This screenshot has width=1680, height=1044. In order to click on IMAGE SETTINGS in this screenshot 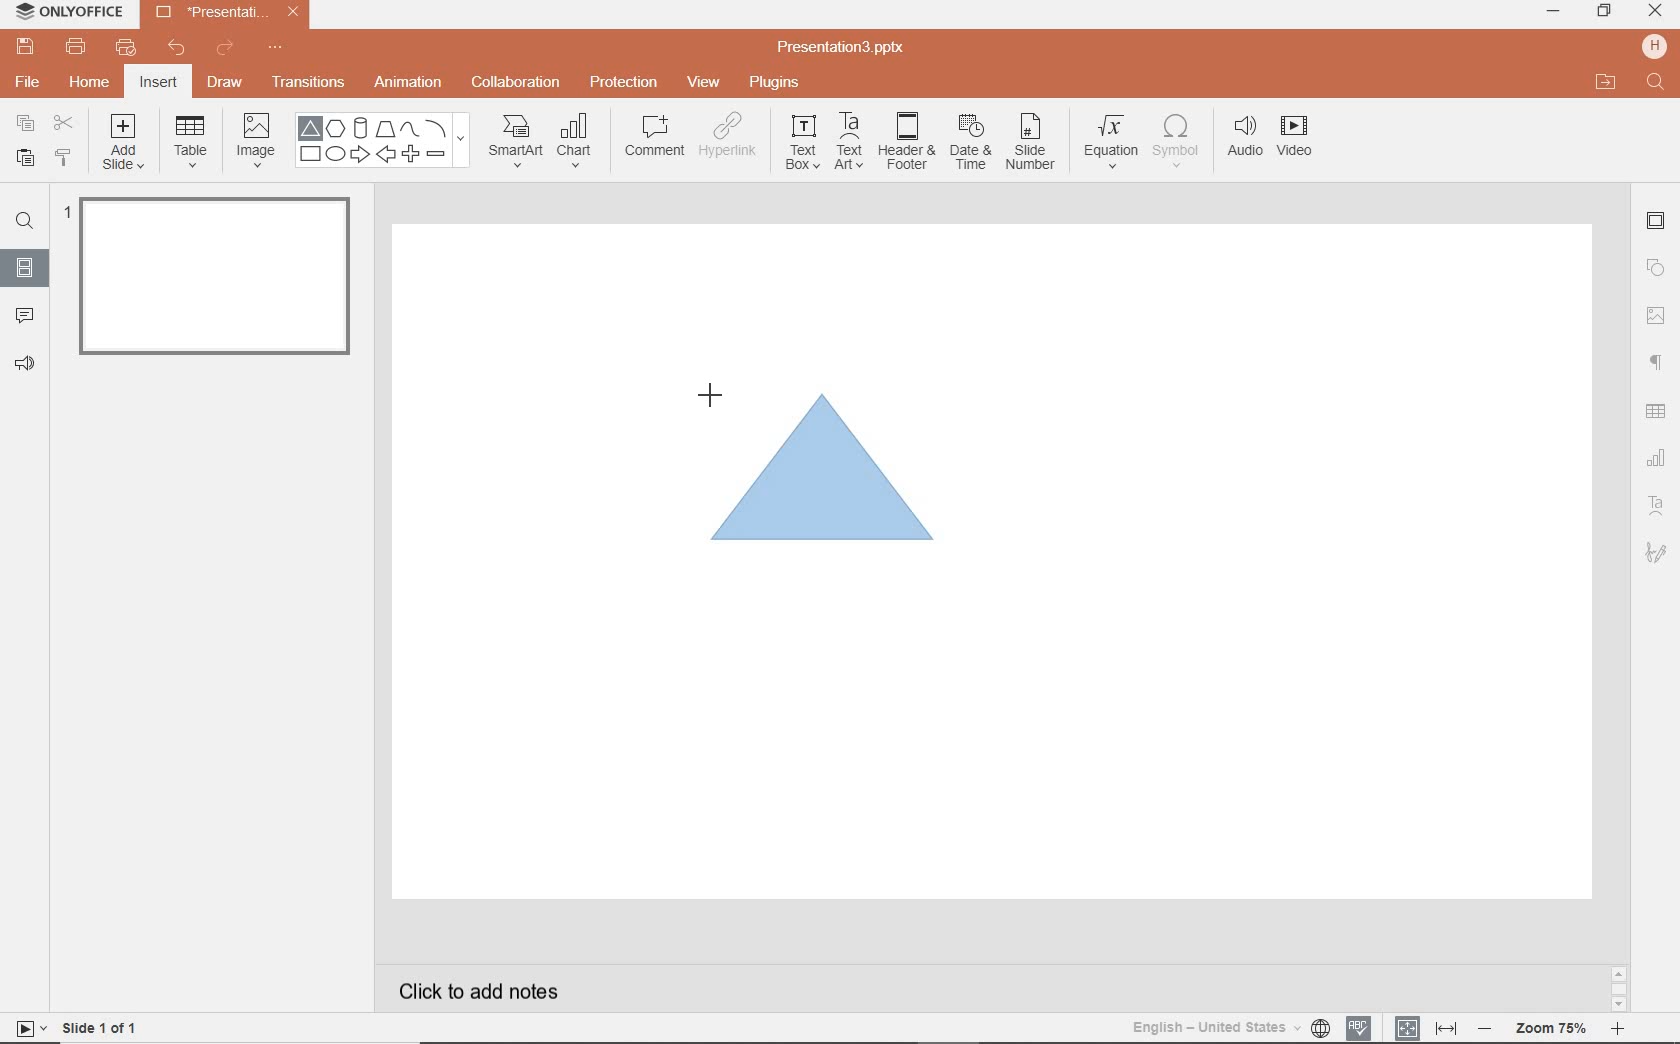, I will do `click(1656, 315)`.